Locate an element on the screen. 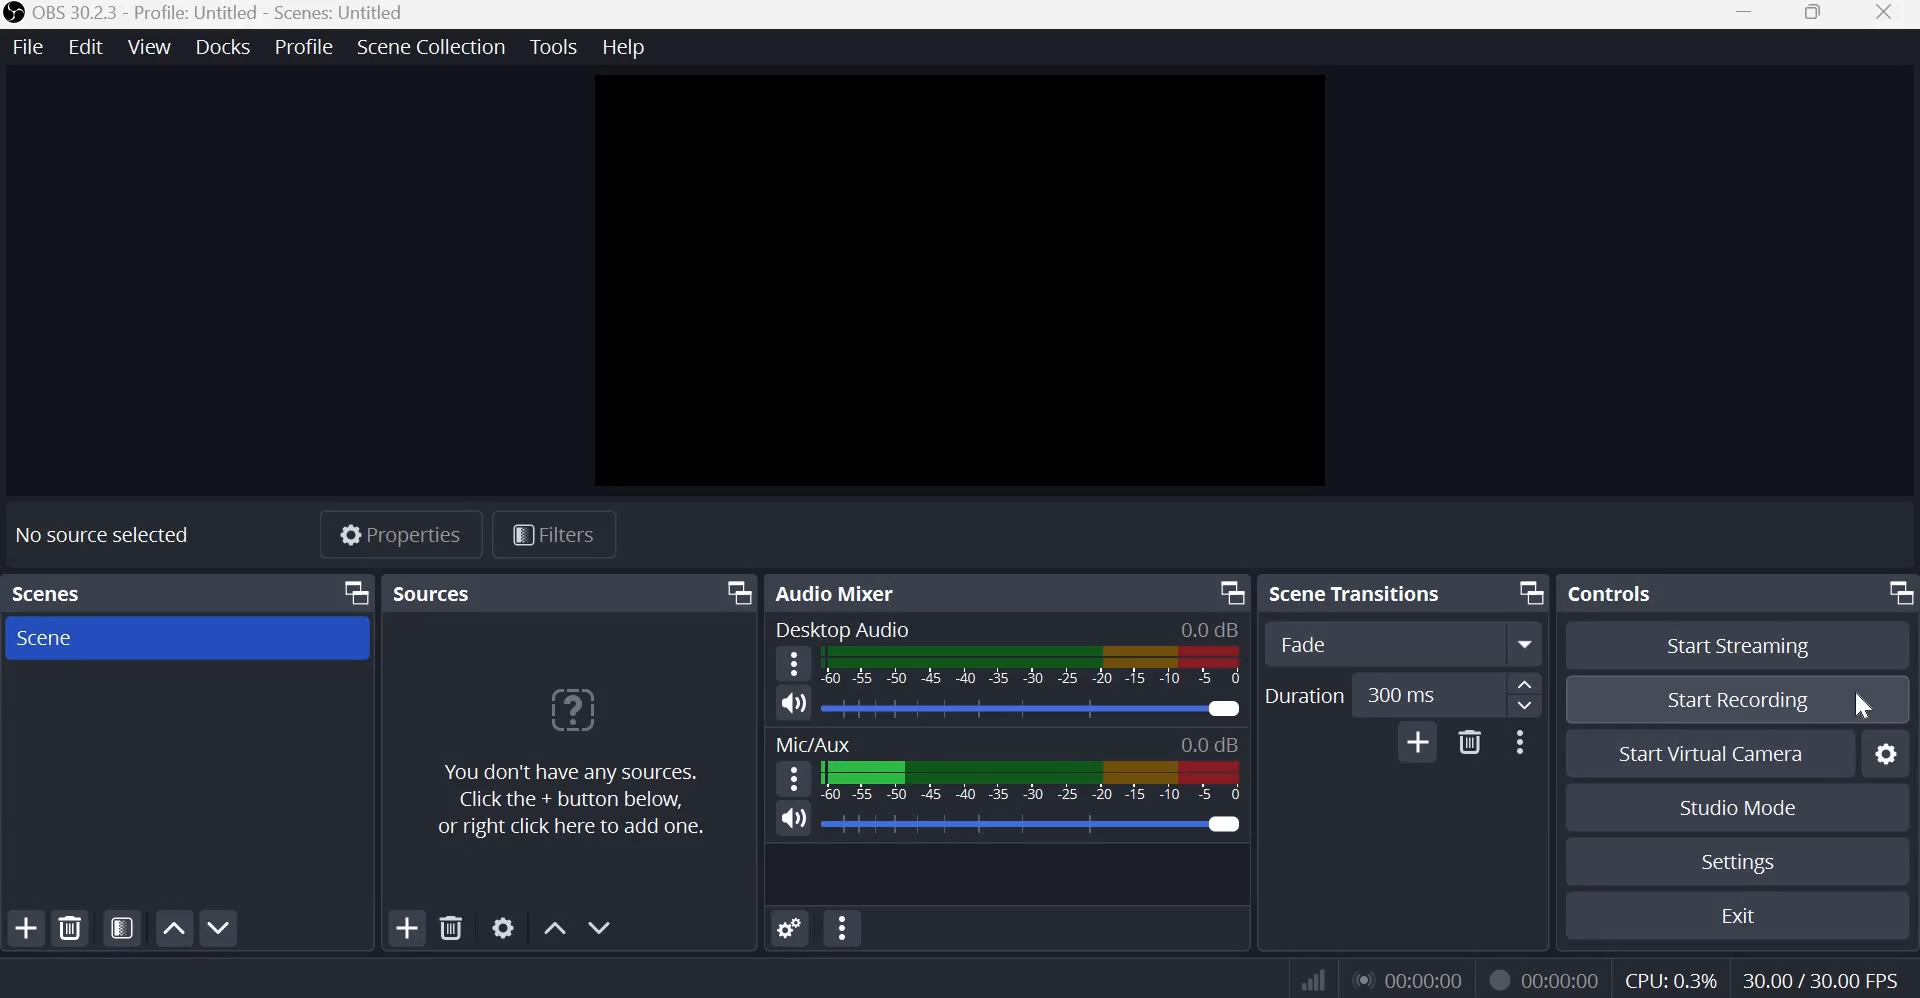 The width and height of the screenshot is (1920, 998). Audio level meter is located at coordinates (1001, 825).